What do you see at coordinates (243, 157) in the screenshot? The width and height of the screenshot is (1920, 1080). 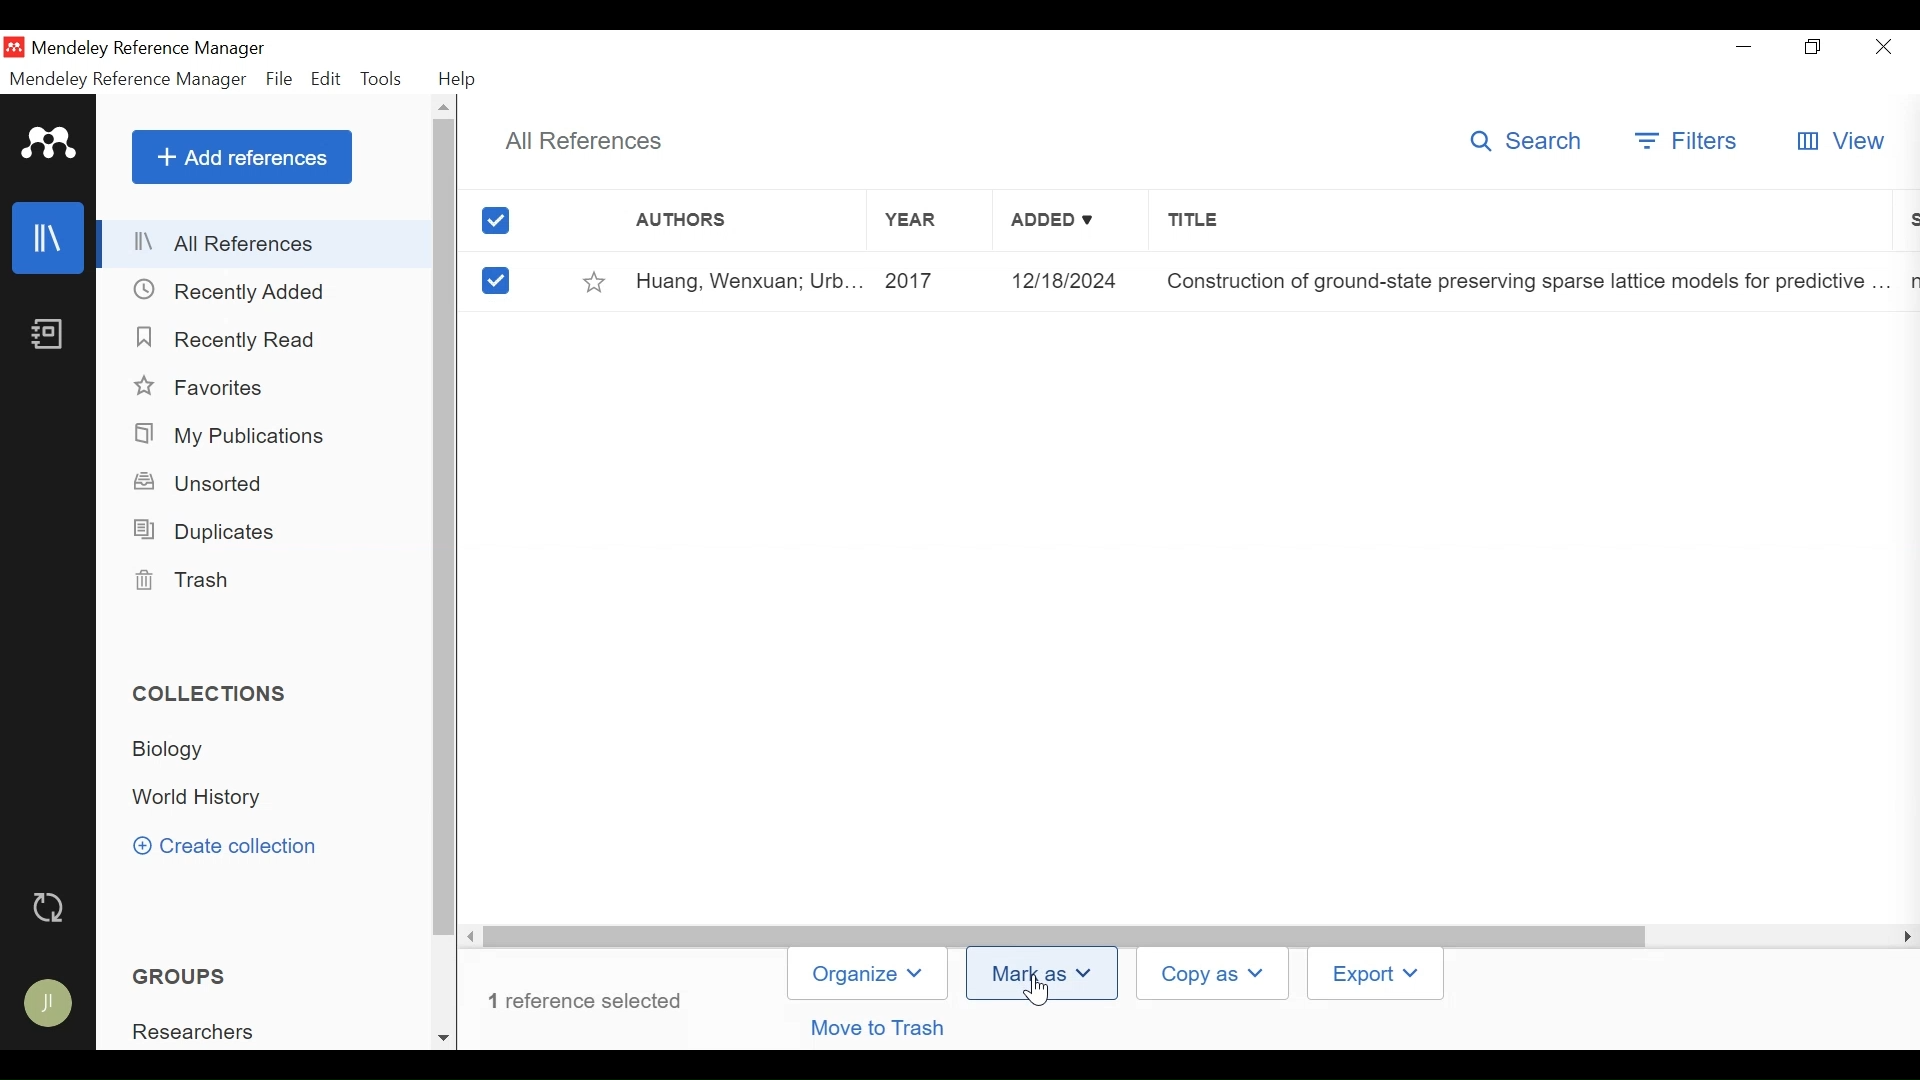 I see `Add References` at bounding box center [243, 157].